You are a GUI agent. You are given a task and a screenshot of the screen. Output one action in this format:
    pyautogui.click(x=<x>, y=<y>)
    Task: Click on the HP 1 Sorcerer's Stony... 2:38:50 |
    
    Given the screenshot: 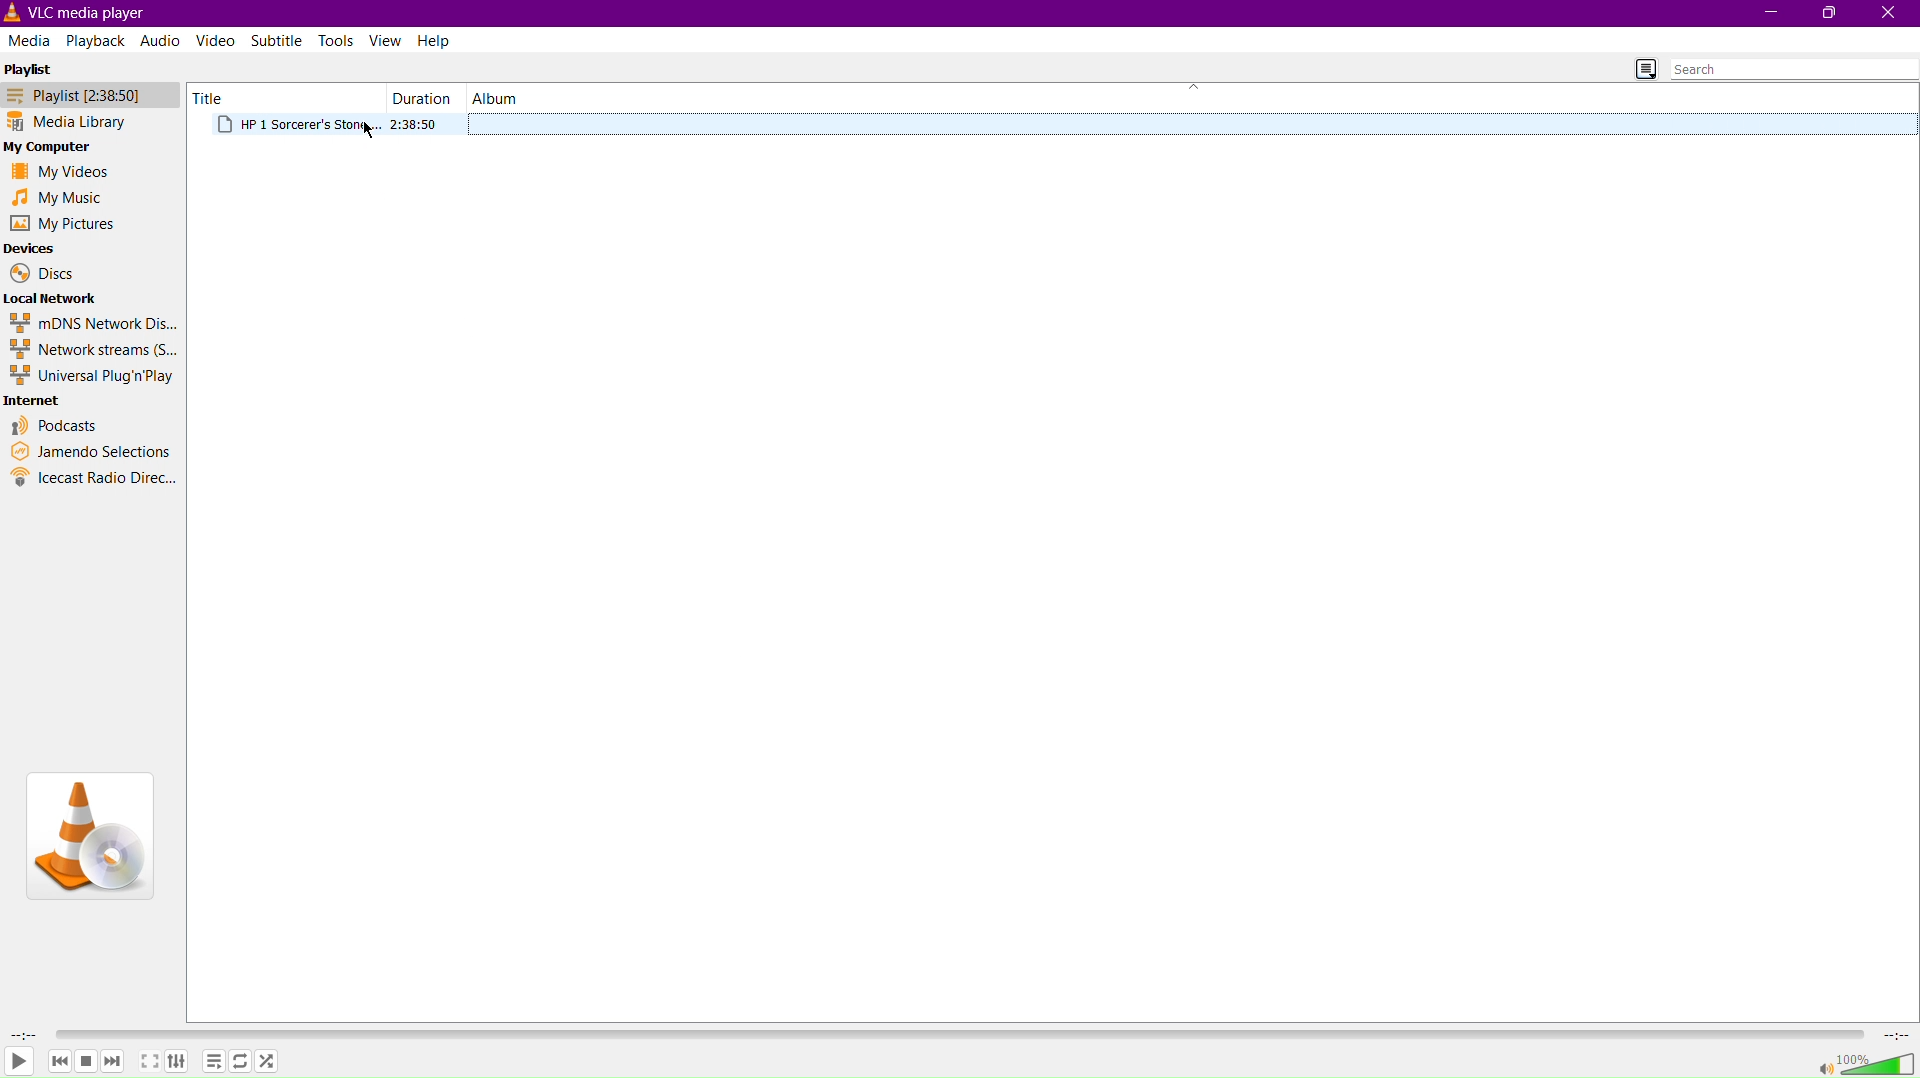 What is the action you would take?
    pyautogui.click(x=340, y=126)
    